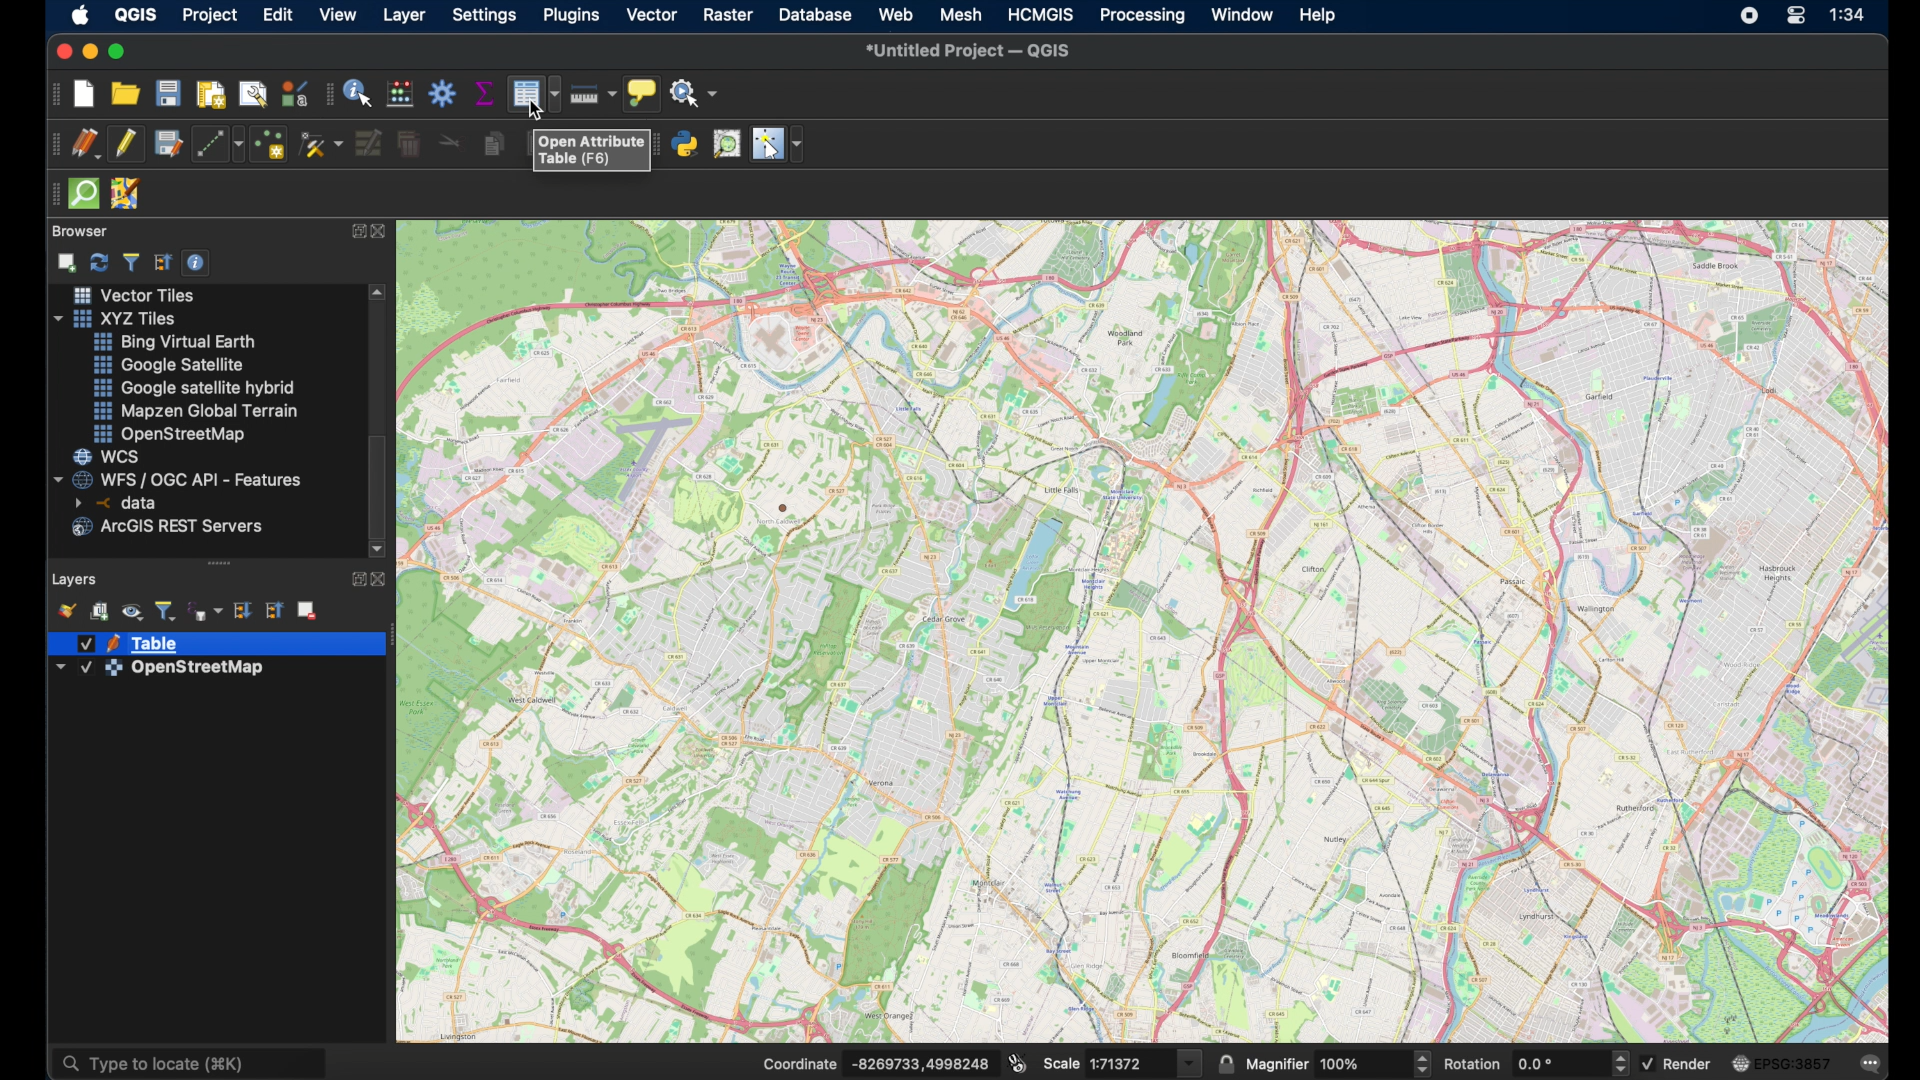  I want to click on collapse all, so click(274, 611).